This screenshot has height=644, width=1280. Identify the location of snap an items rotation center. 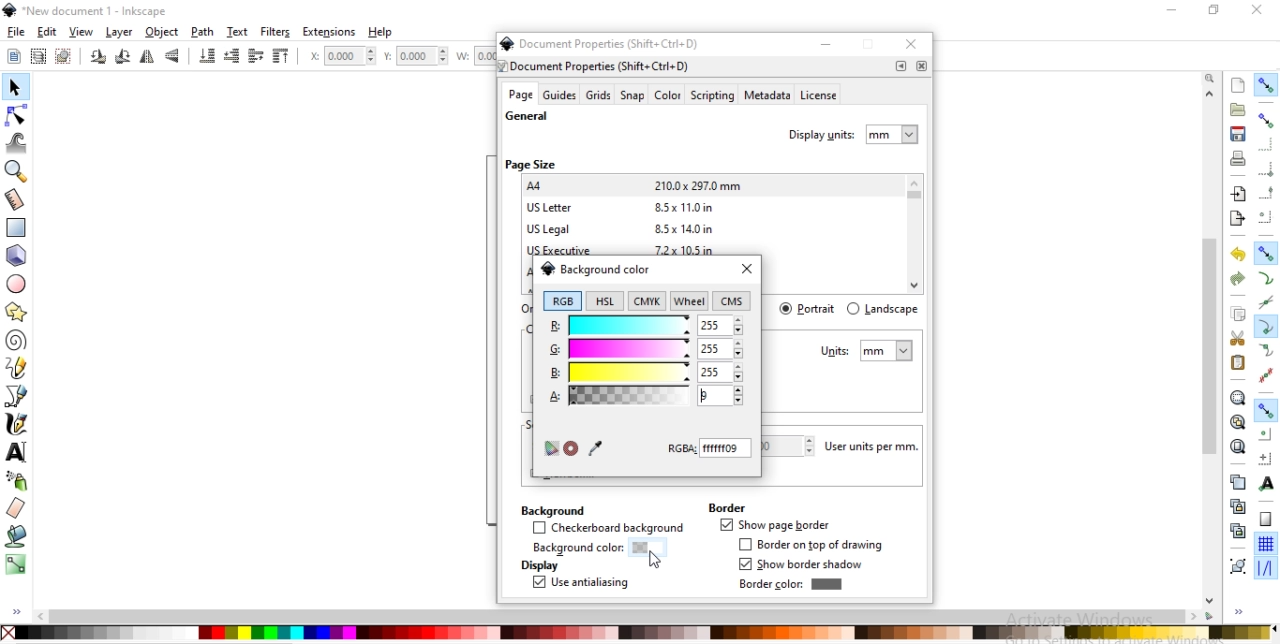
(1266, 458).